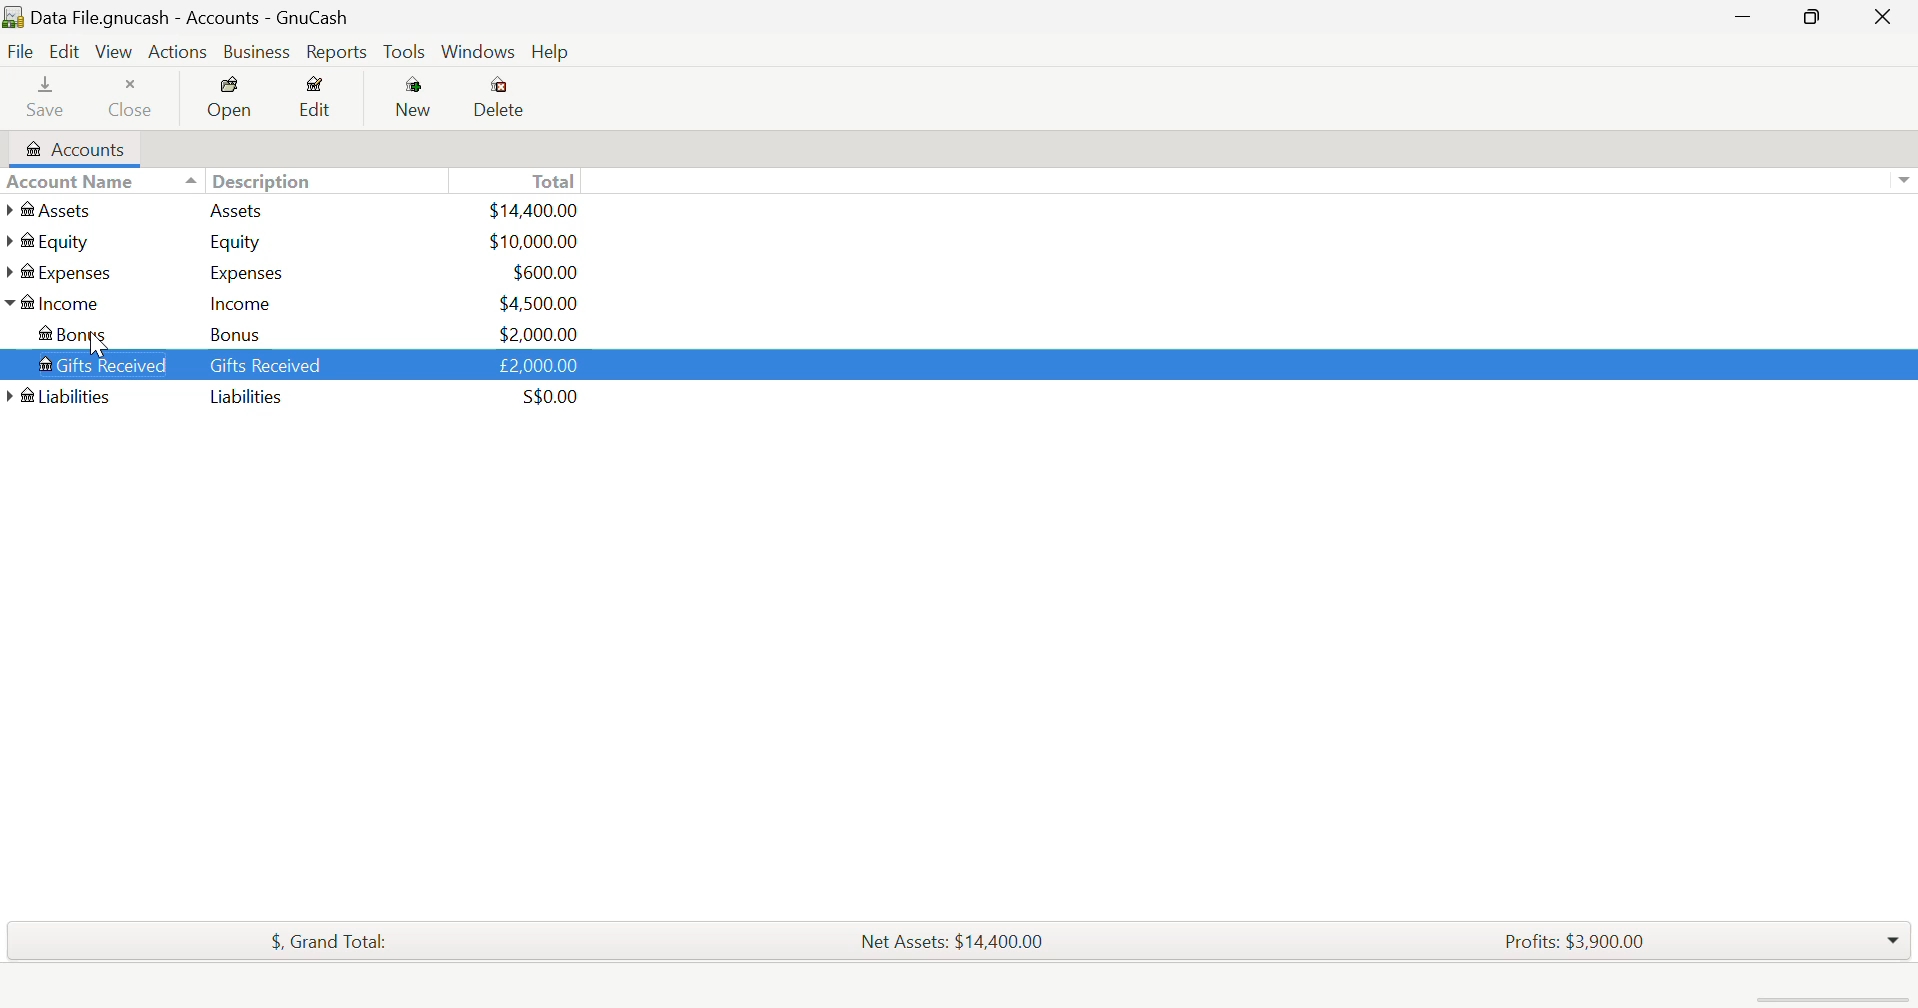 This screenshot has height=1008, width=1918. I want to click on Income, so click(242, 303).